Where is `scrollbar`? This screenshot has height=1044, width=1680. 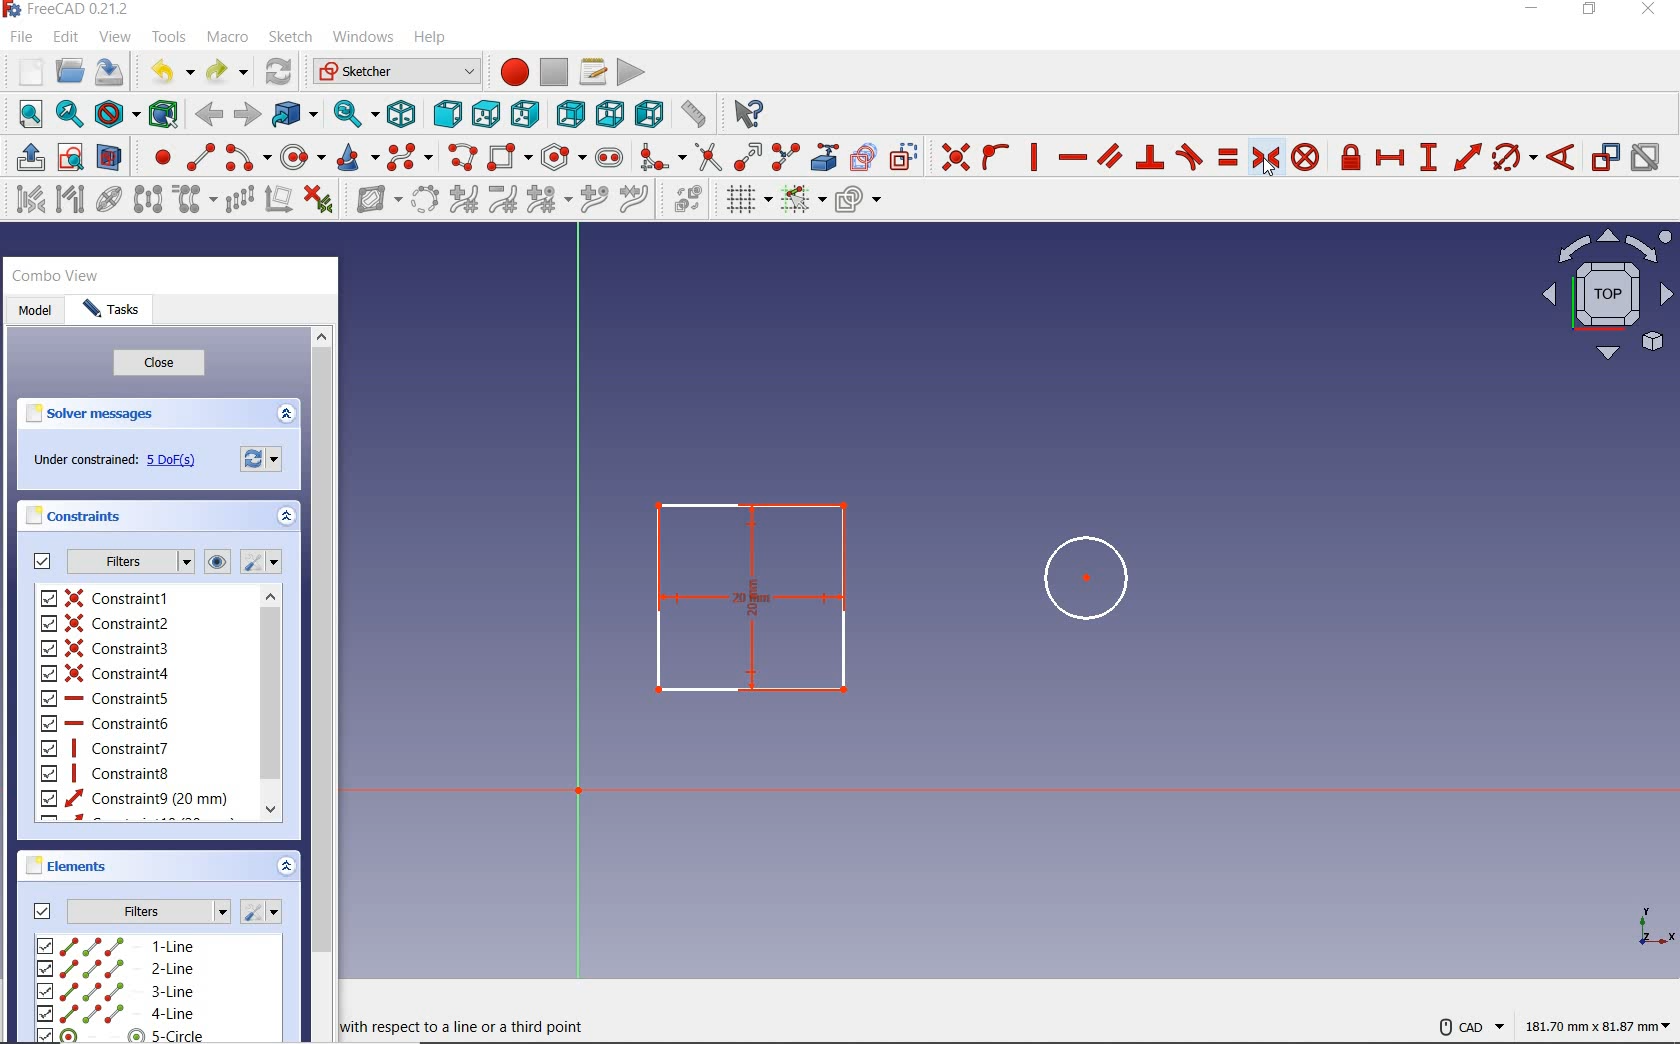
scrollbar is located at coordinates (271, 705).